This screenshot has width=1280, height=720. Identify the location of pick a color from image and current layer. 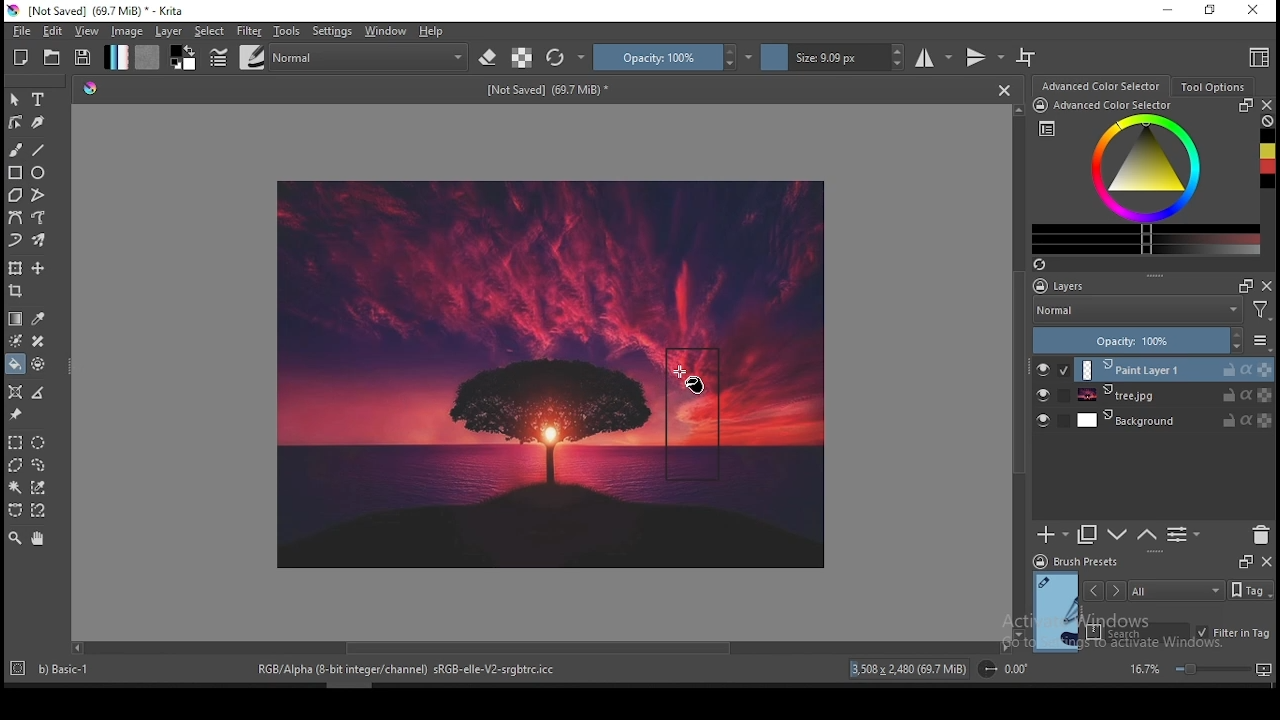
(38, 318).